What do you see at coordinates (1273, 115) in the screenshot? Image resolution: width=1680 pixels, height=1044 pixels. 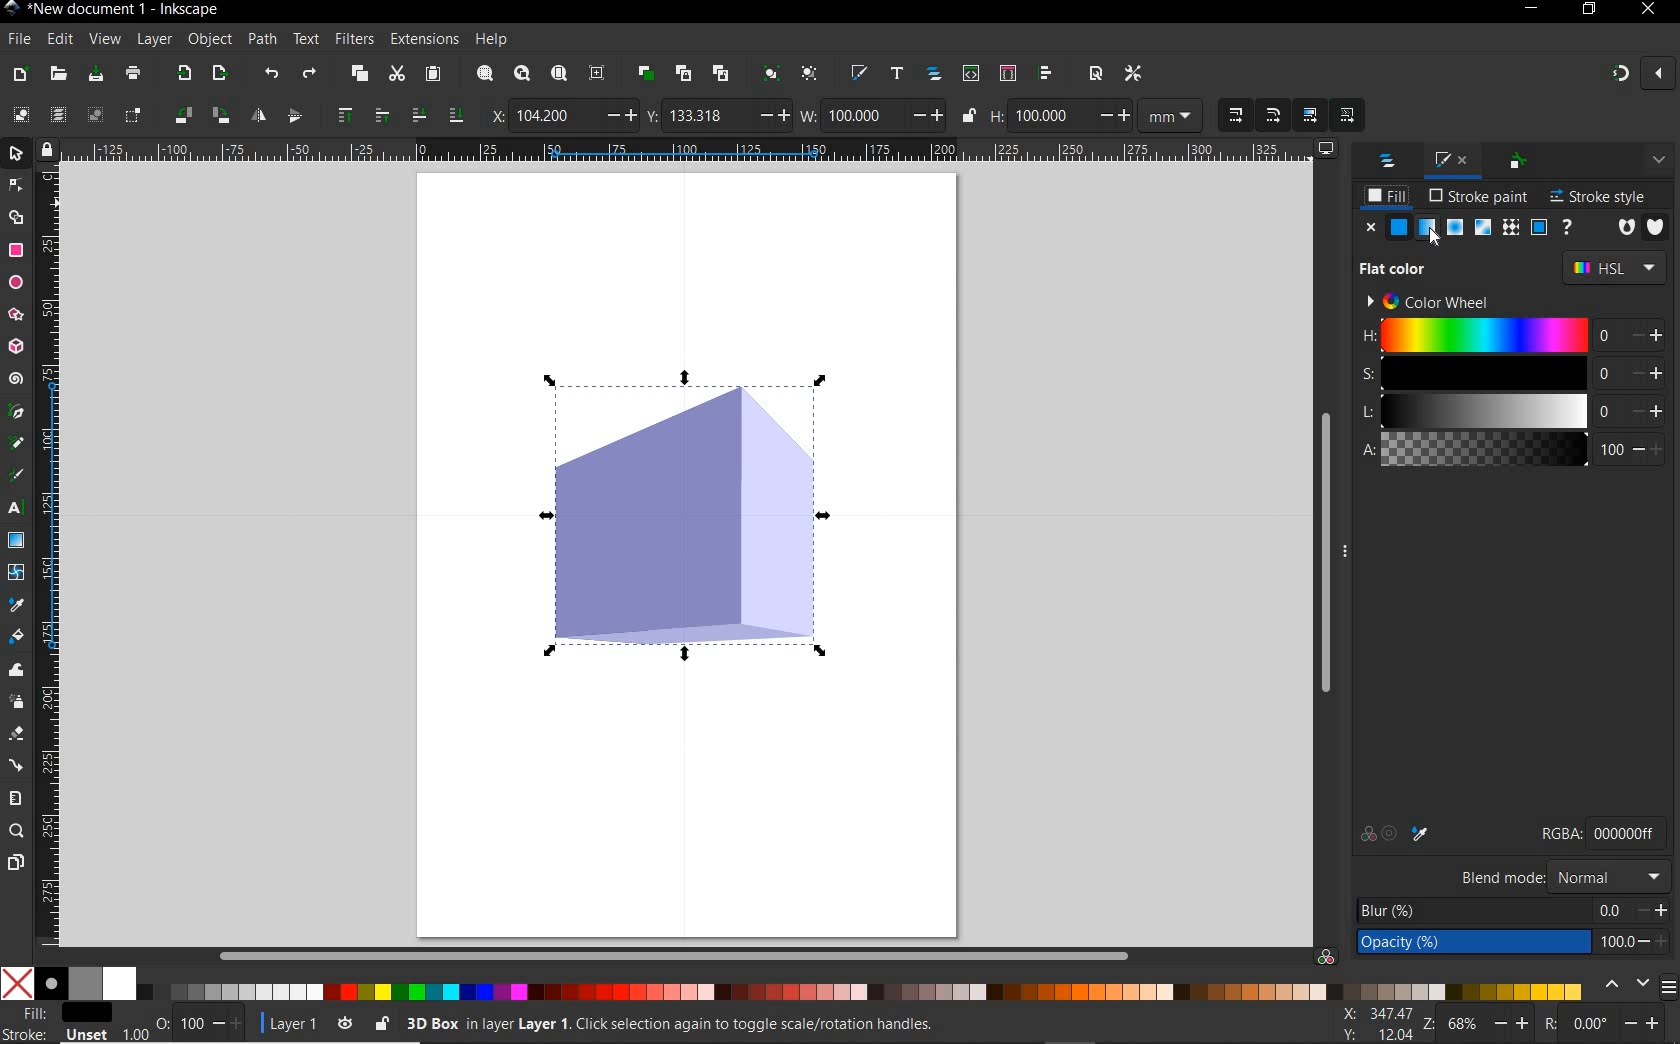 I see `WHENSCALING OBJECTS` at bounding box center [1273, 115].